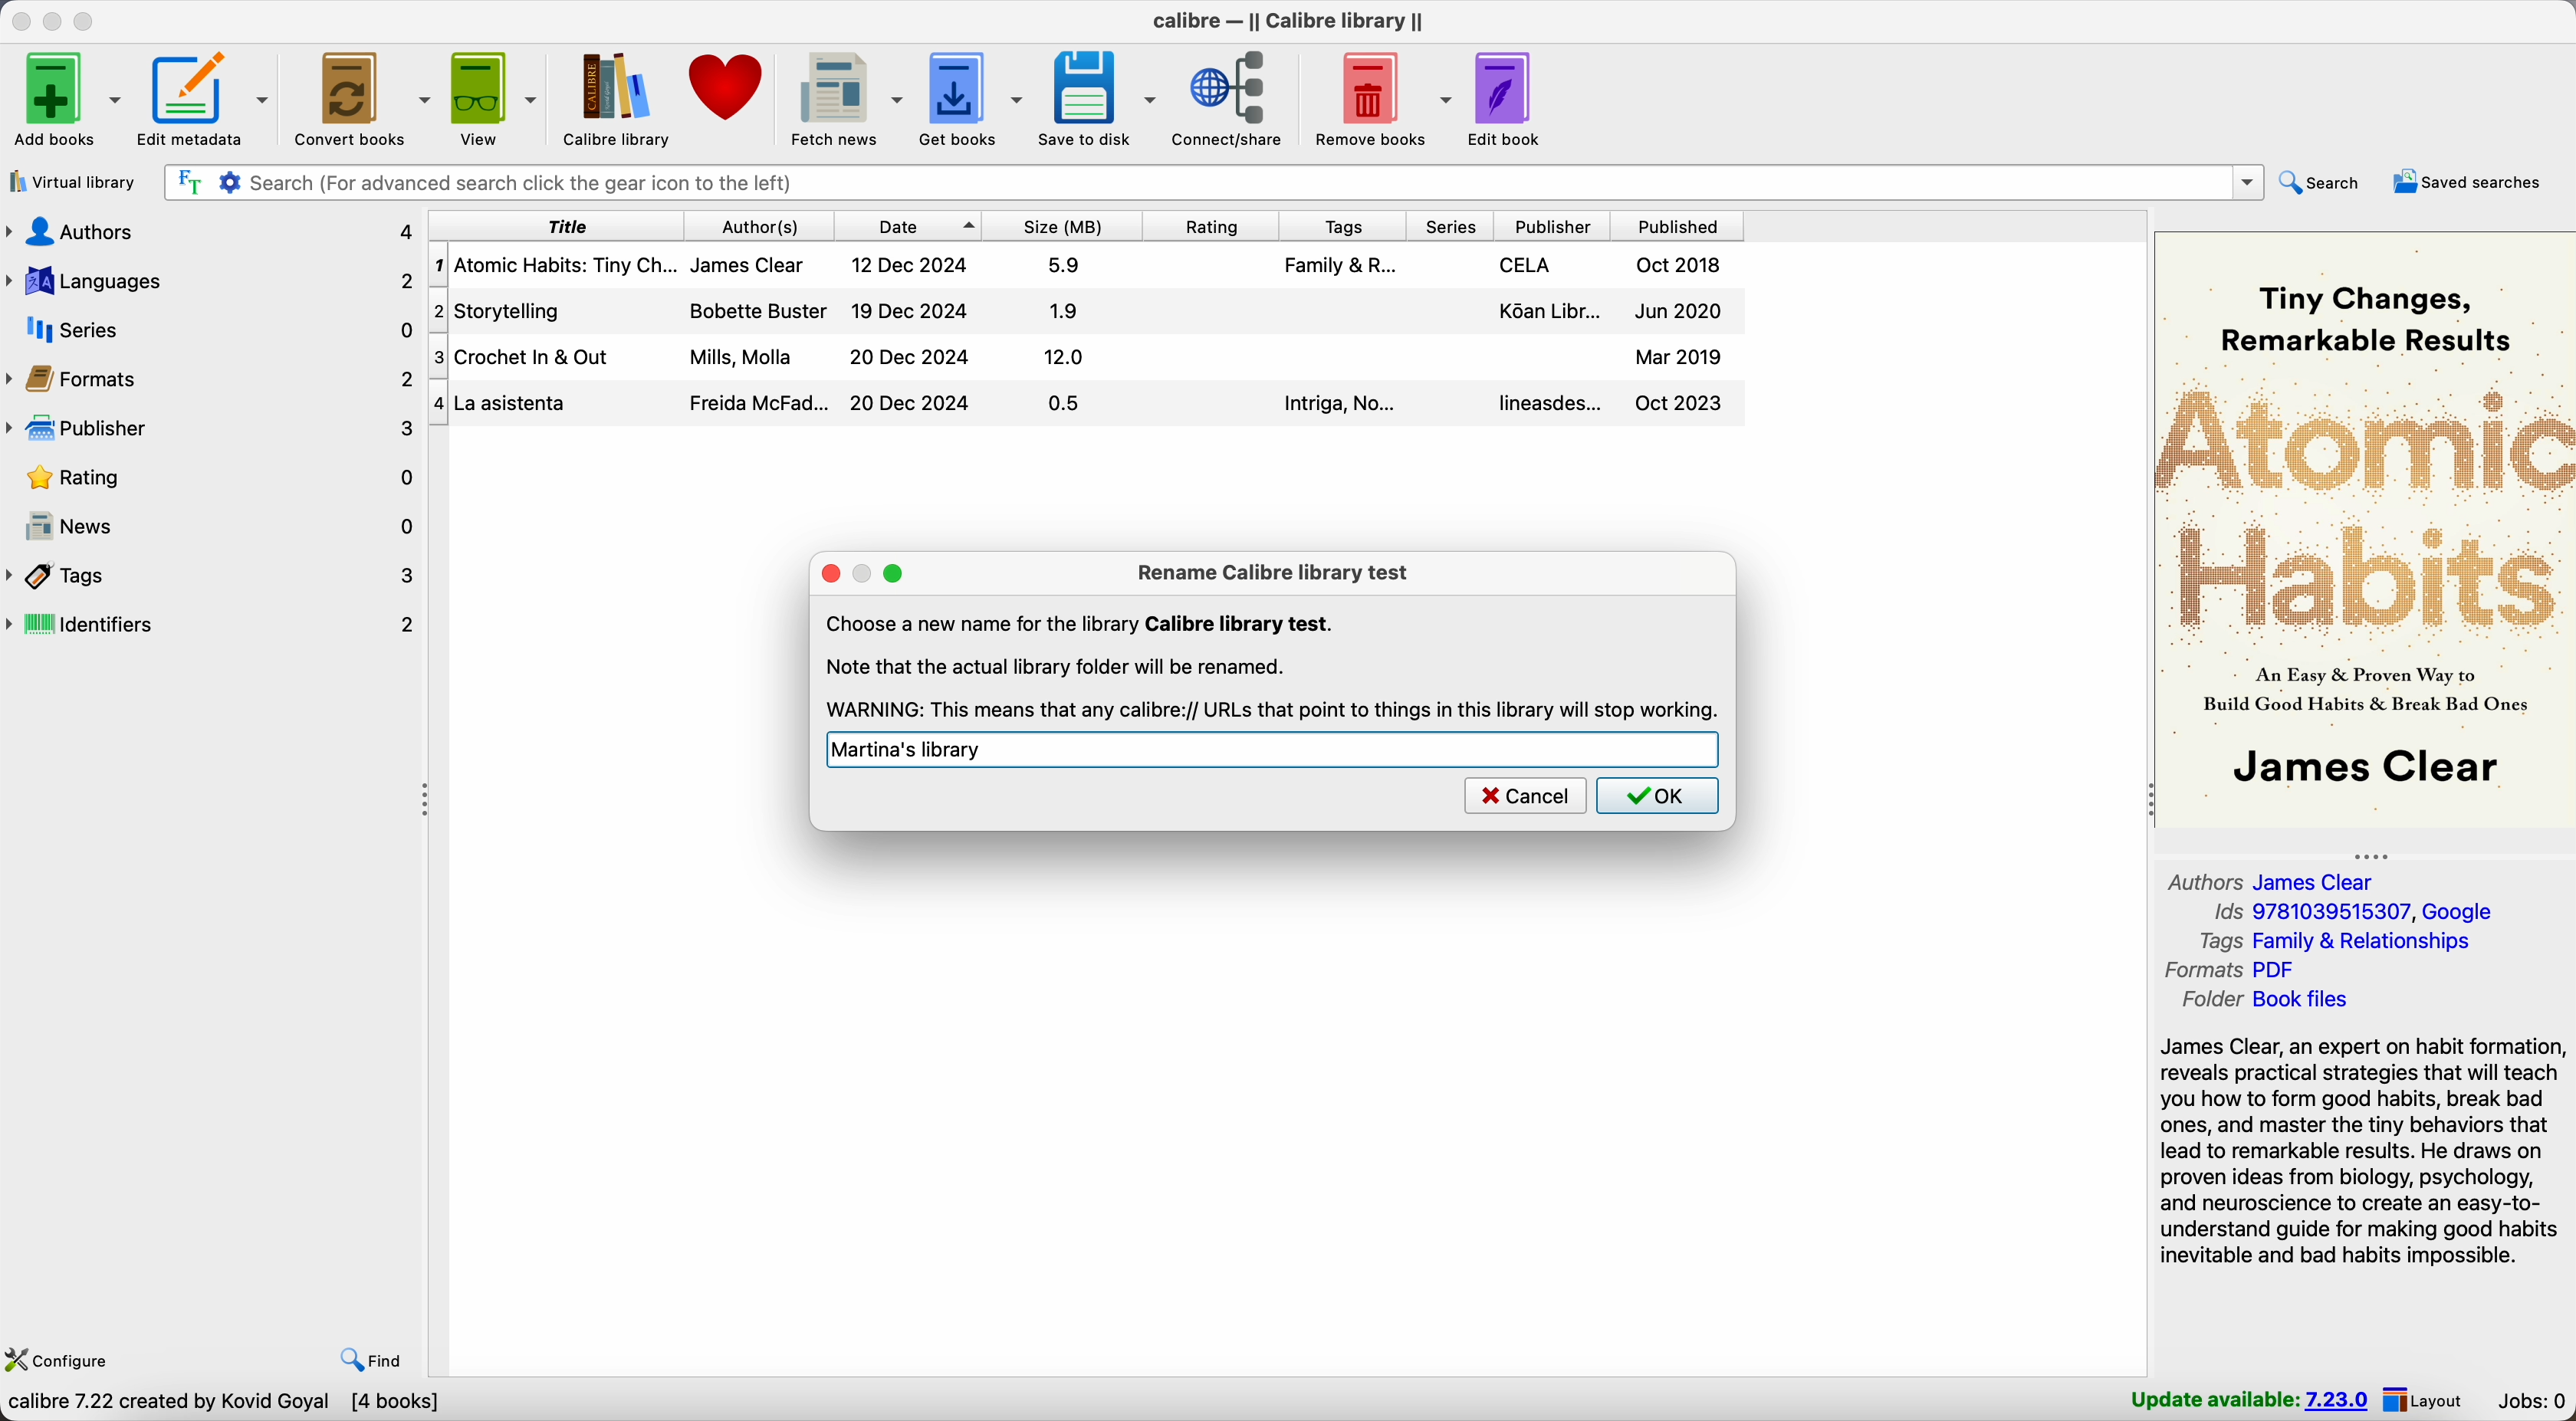 Image resolution: width=2576 pixels, height=1421 pixels. Describe the element at coordinates (1275, 575) in the screenshot. I see `rename Calibre library test` at that location.